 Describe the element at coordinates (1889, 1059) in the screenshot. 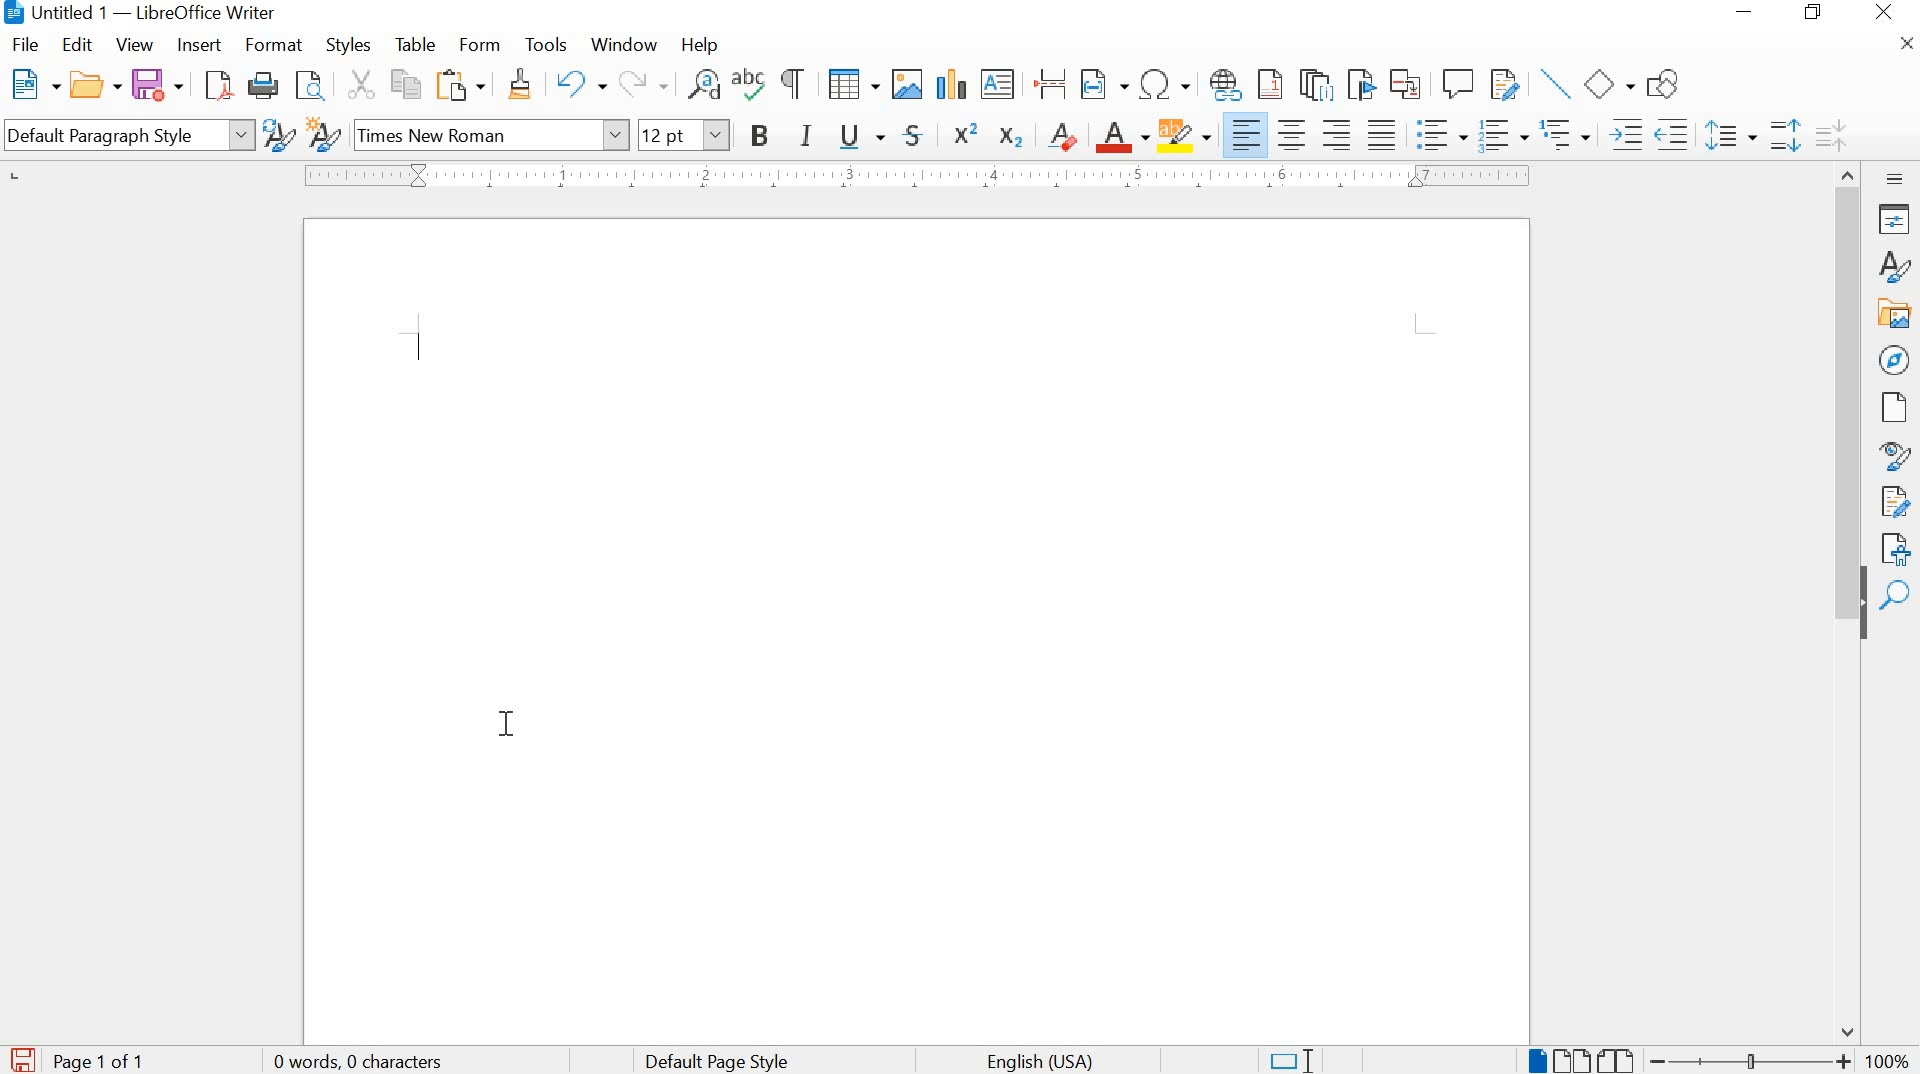

I see `ZOOM FACTOR` at that location.